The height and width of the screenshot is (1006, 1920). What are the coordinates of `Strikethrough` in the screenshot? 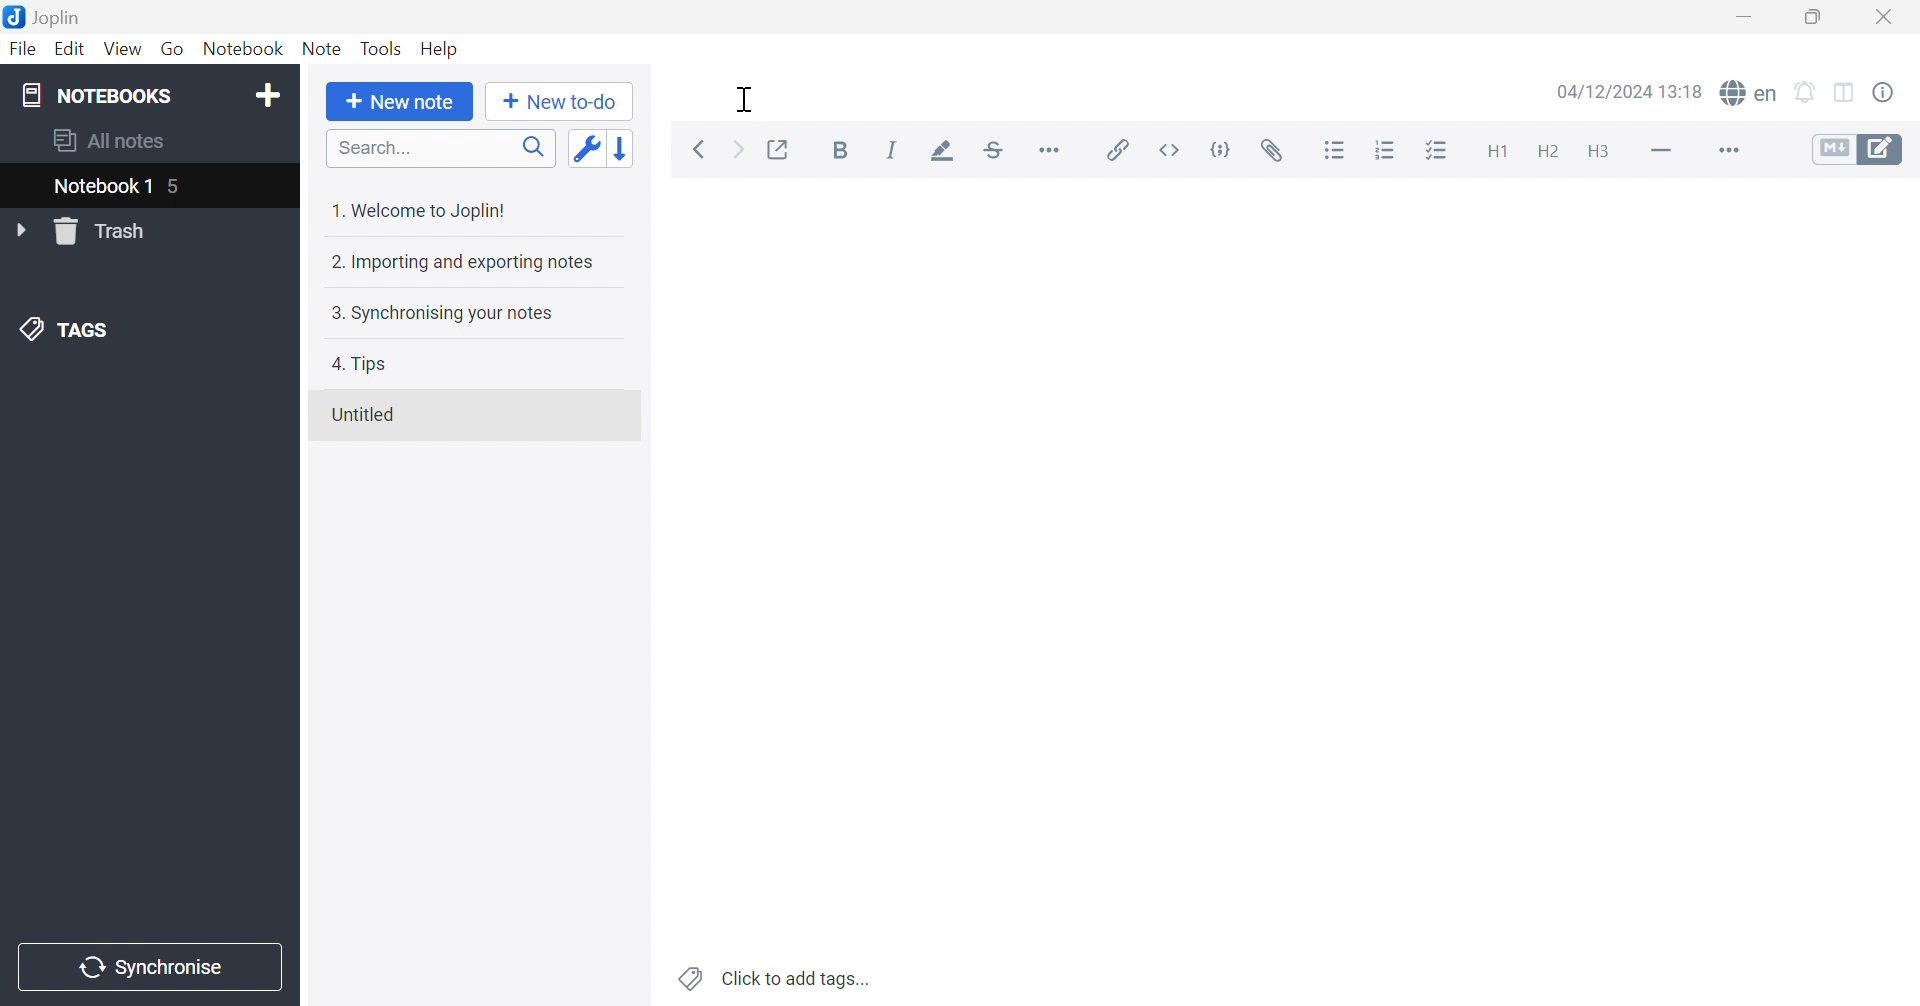 It's located at (998, 146).